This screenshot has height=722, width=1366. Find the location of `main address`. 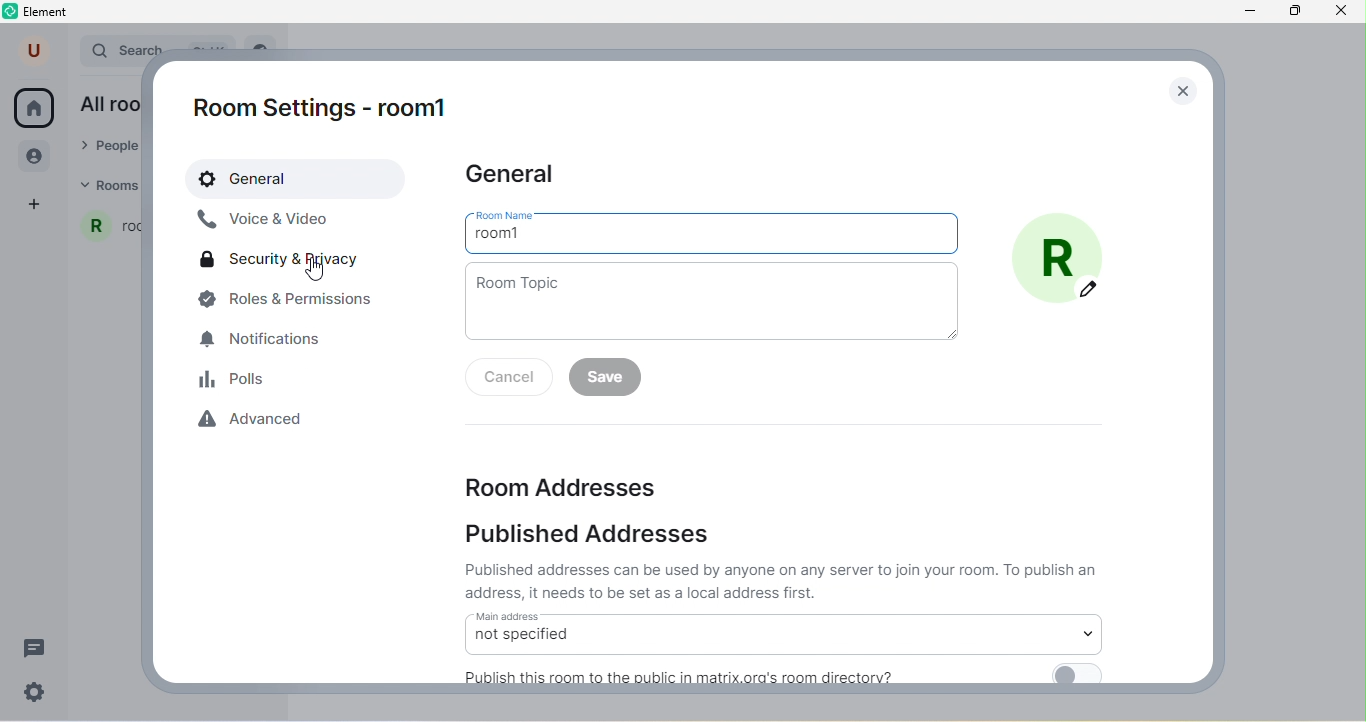

main address is located at coordinates (791, 633).